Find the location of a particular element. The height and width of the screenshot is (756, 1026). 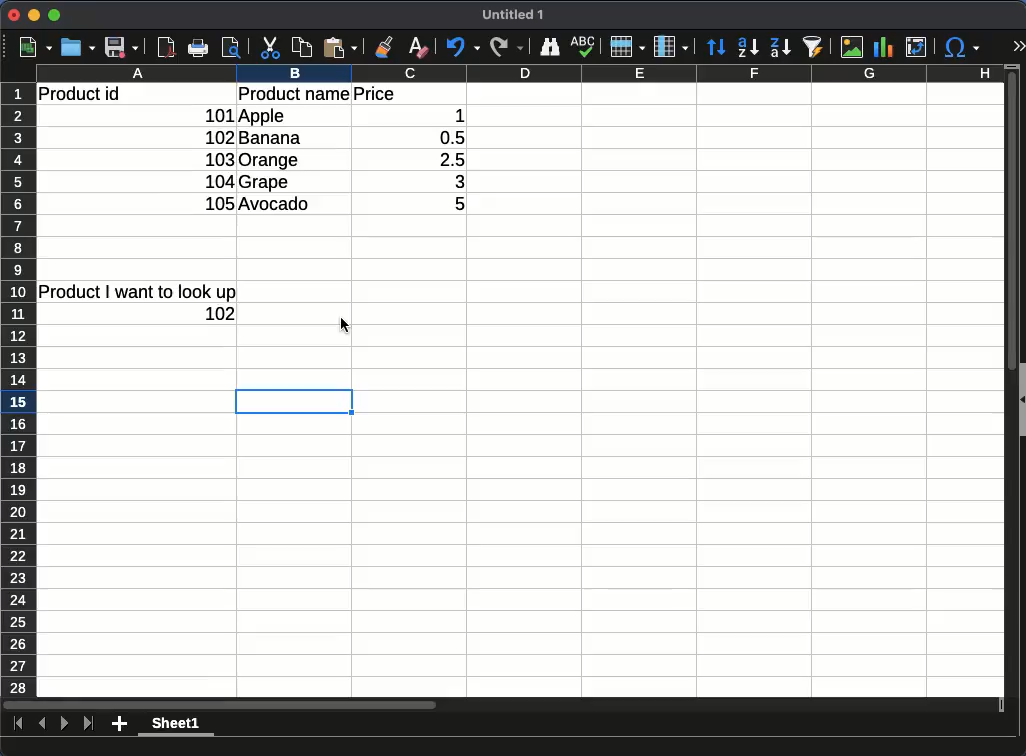

product name is located at coordinates (294, 93).